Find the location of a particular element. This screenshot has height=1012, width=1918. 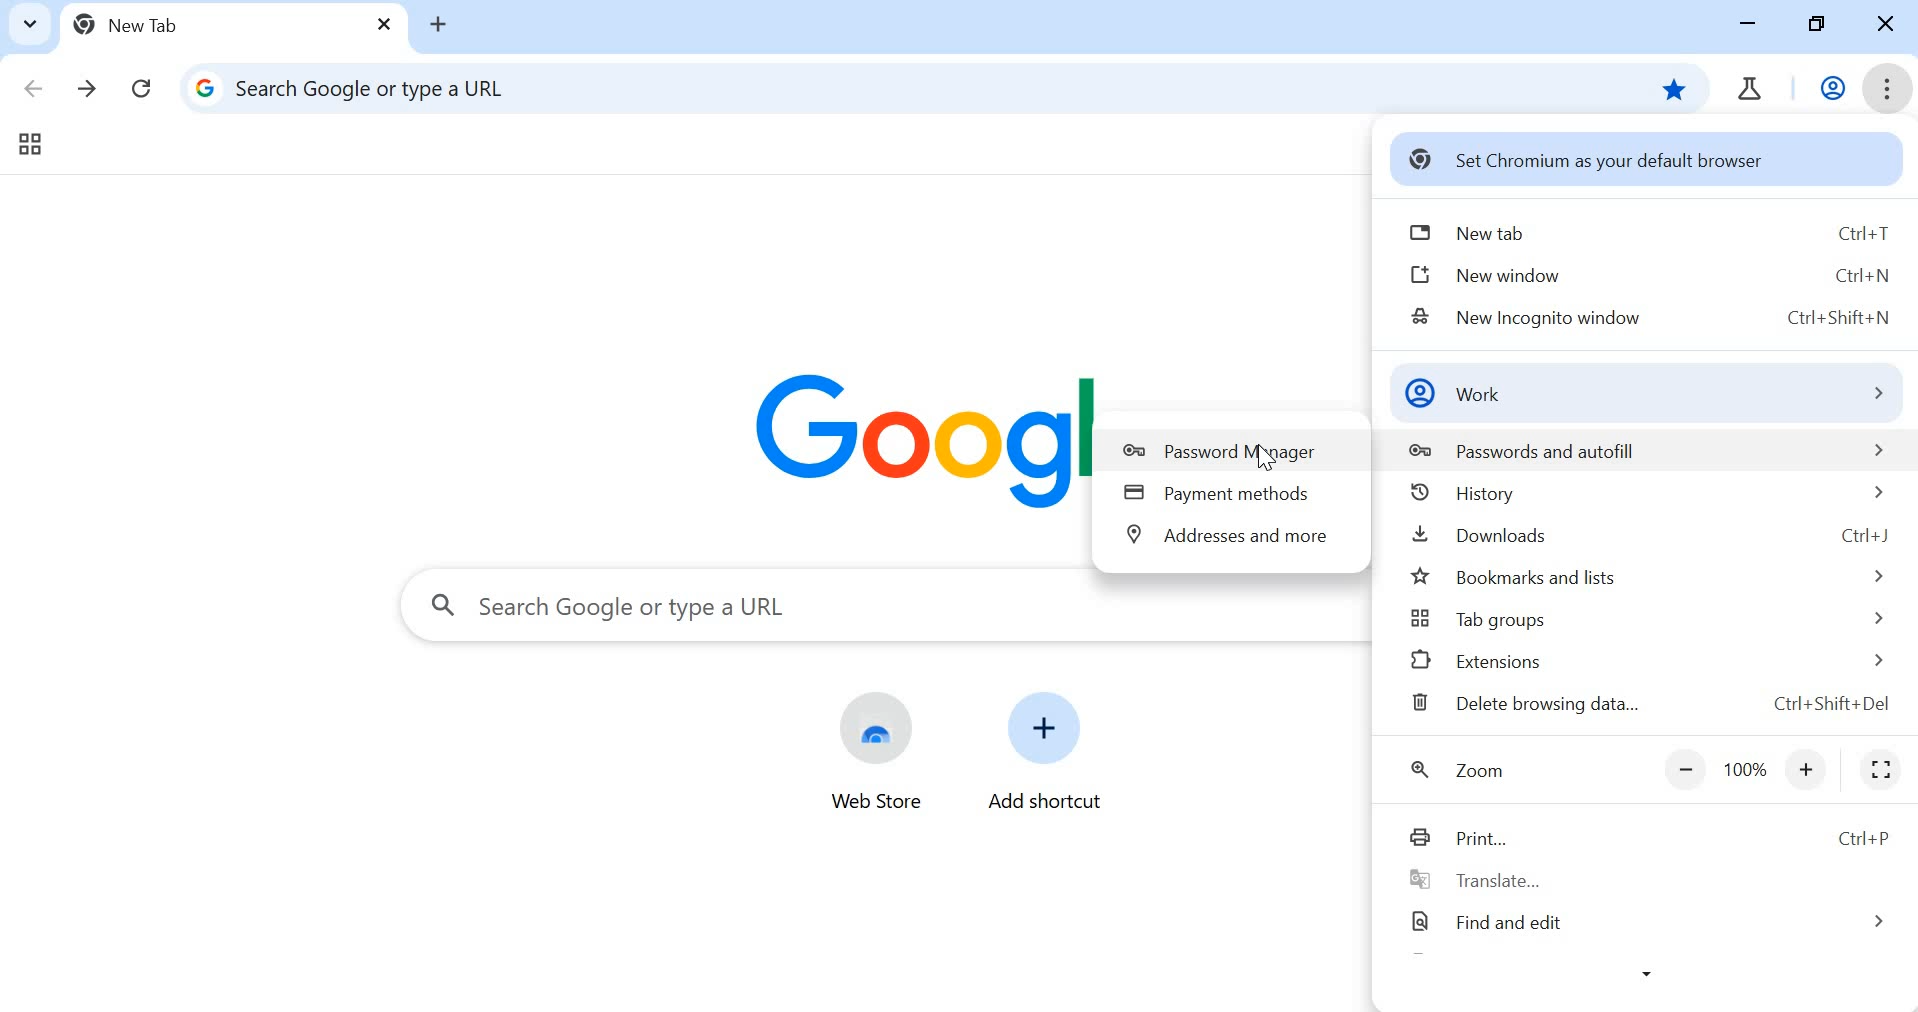

restore down is located at coordinates (1818, 25).